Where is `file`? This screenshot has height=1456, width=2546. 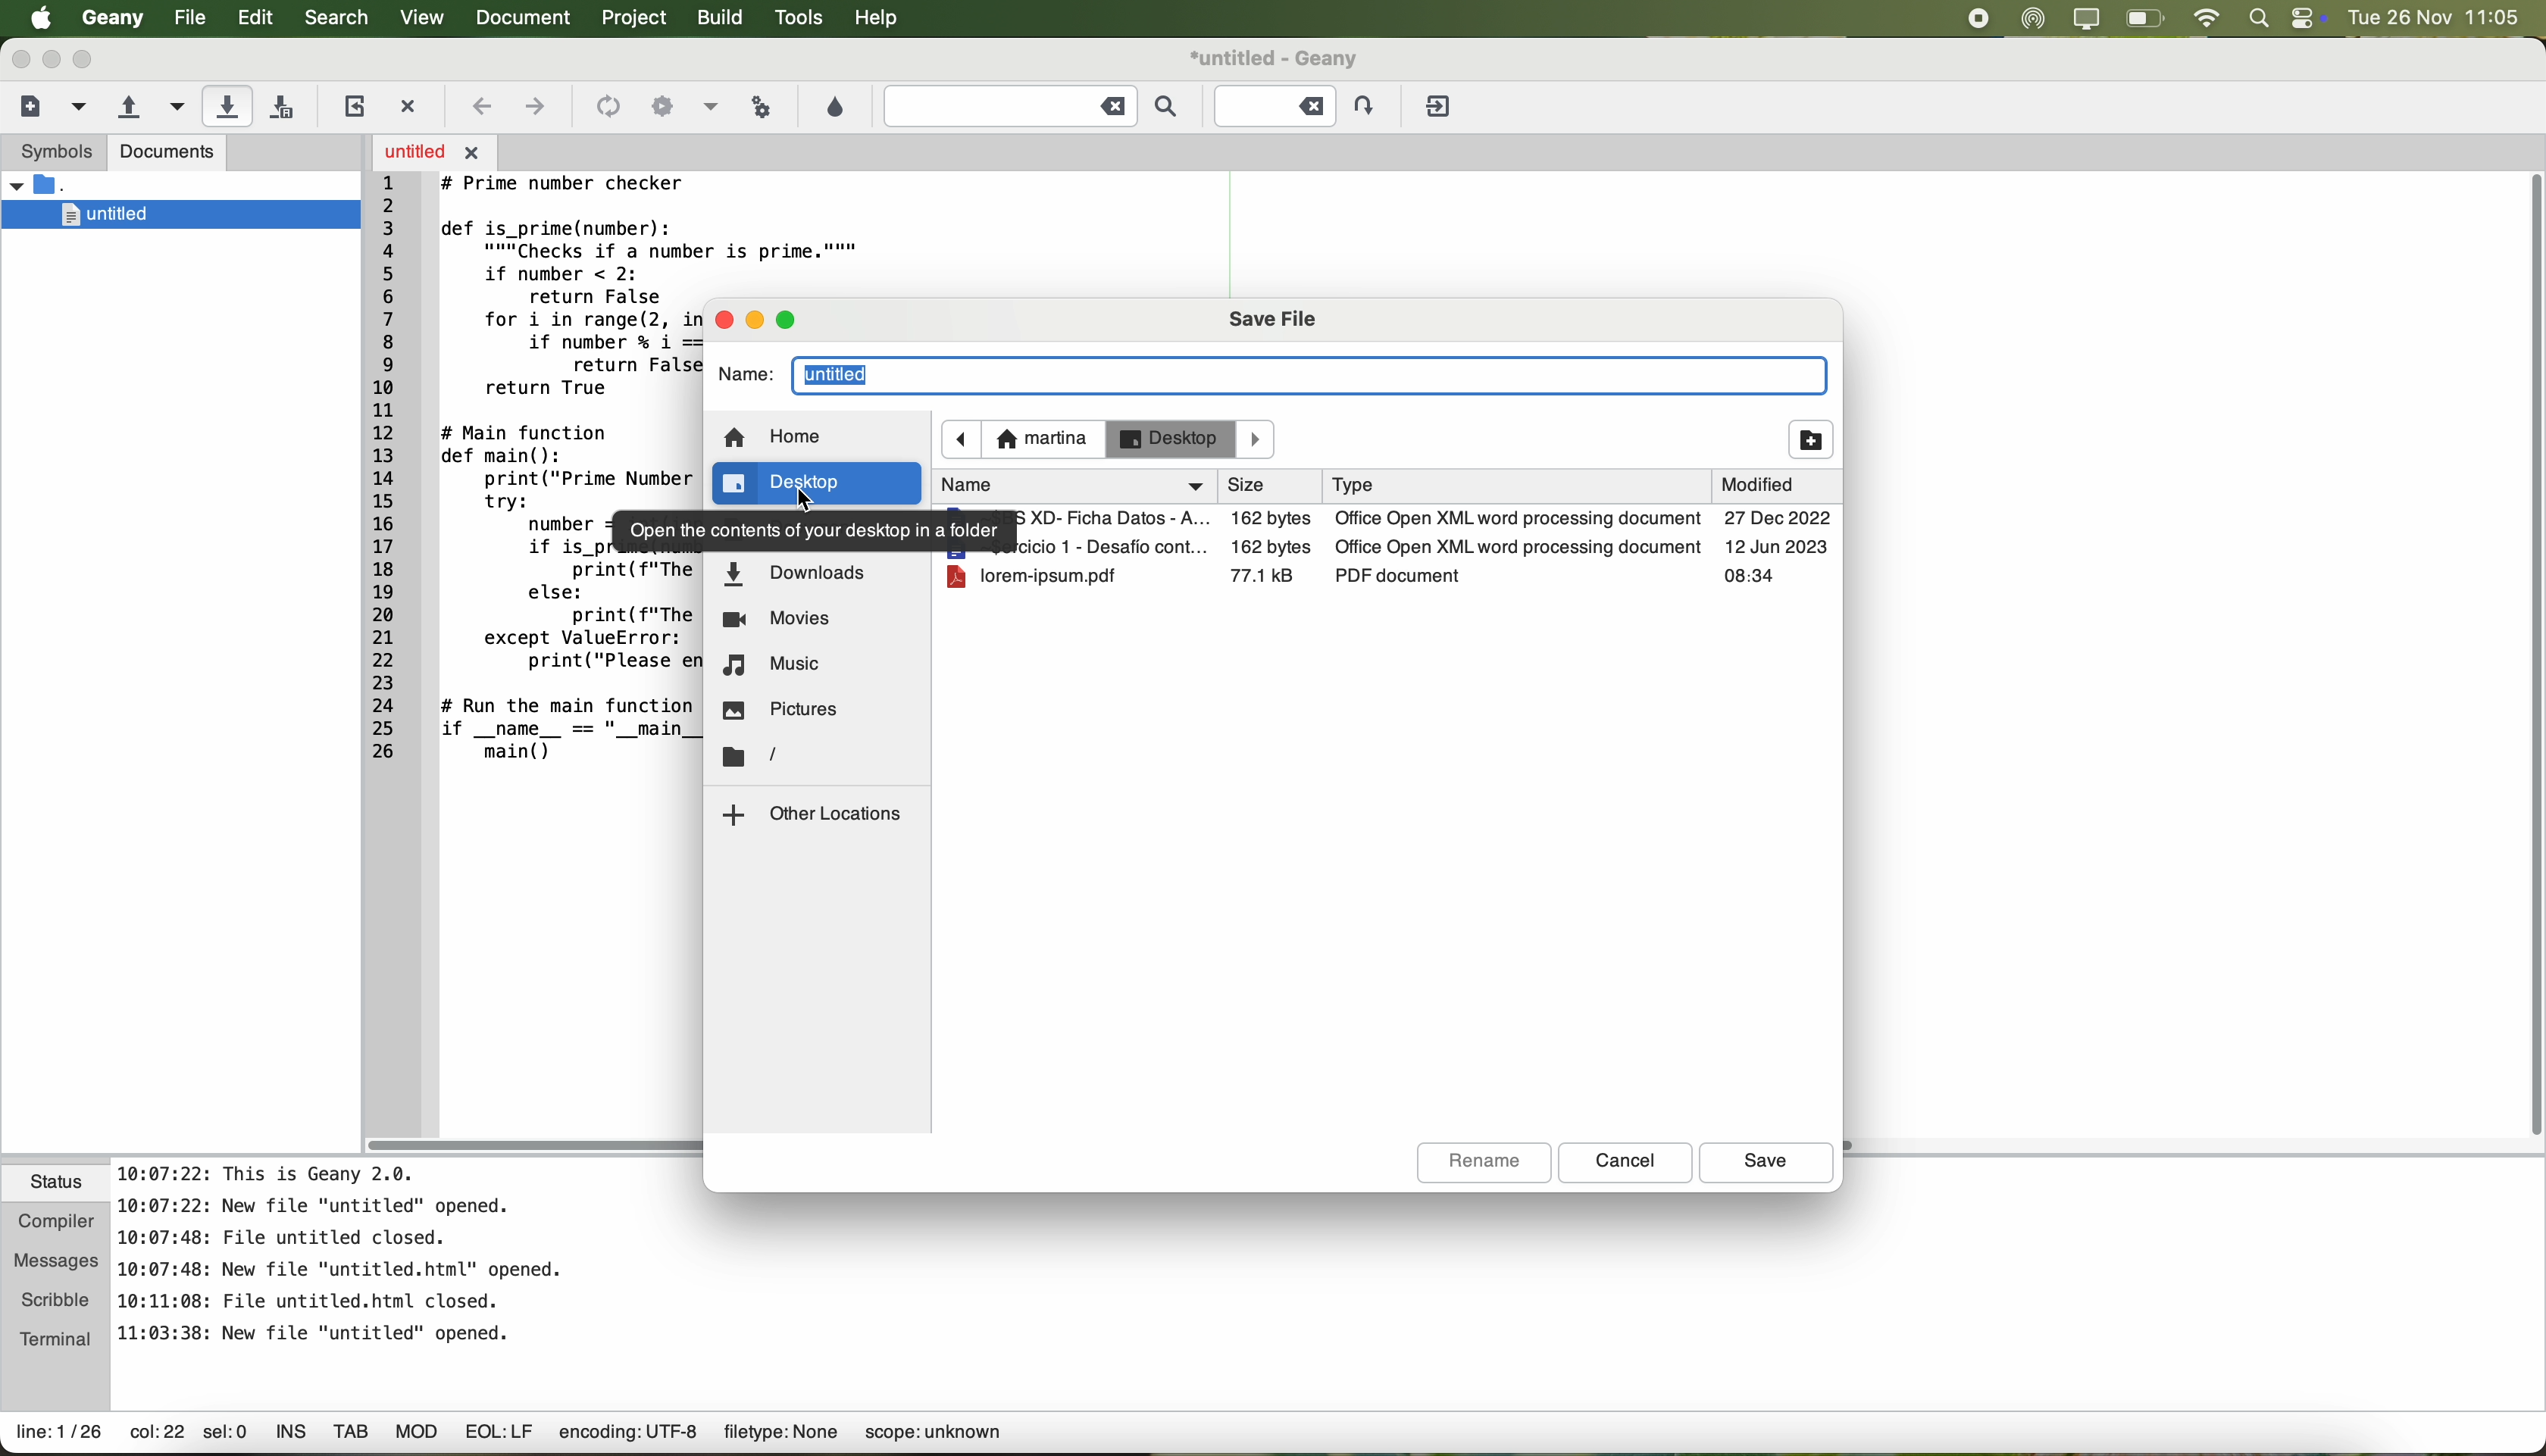 file is located at coordinates (1426, 548).